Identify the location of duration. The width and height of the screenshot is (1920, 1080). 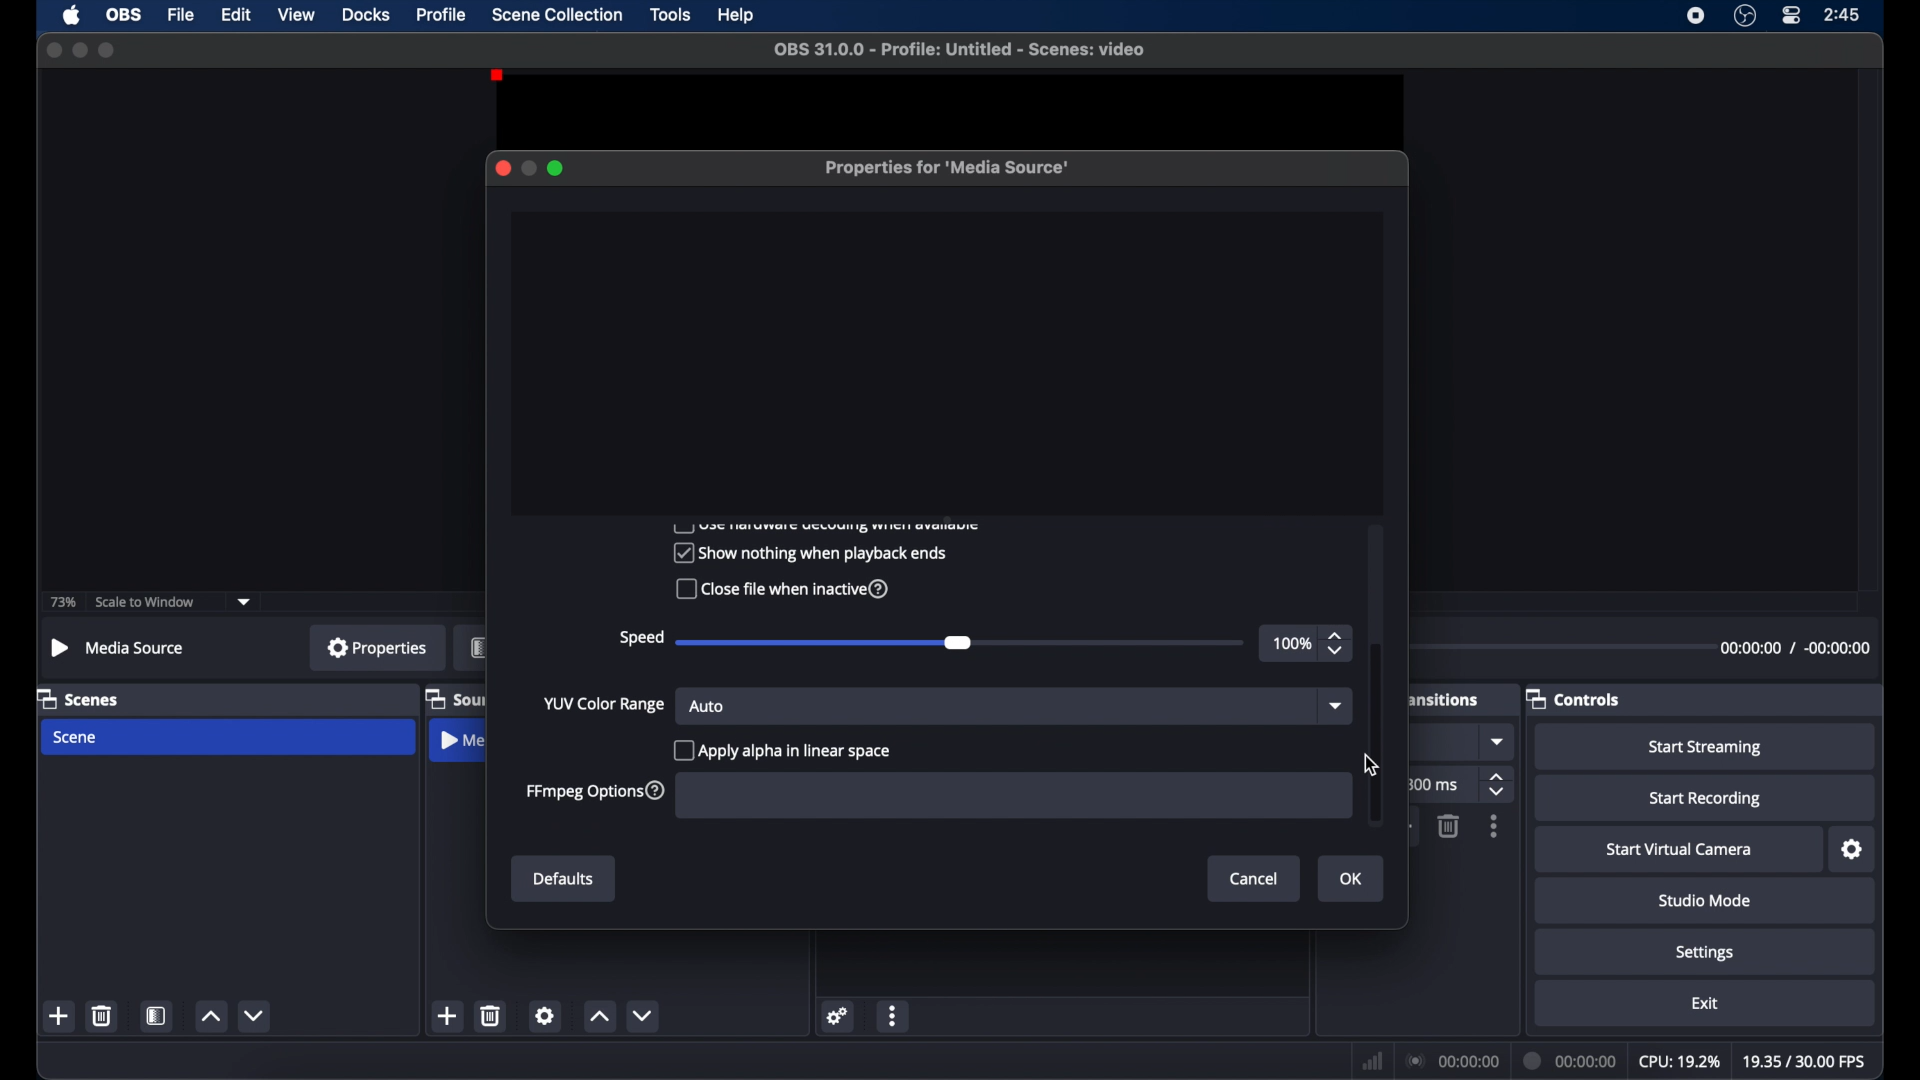
(1570, 1060).